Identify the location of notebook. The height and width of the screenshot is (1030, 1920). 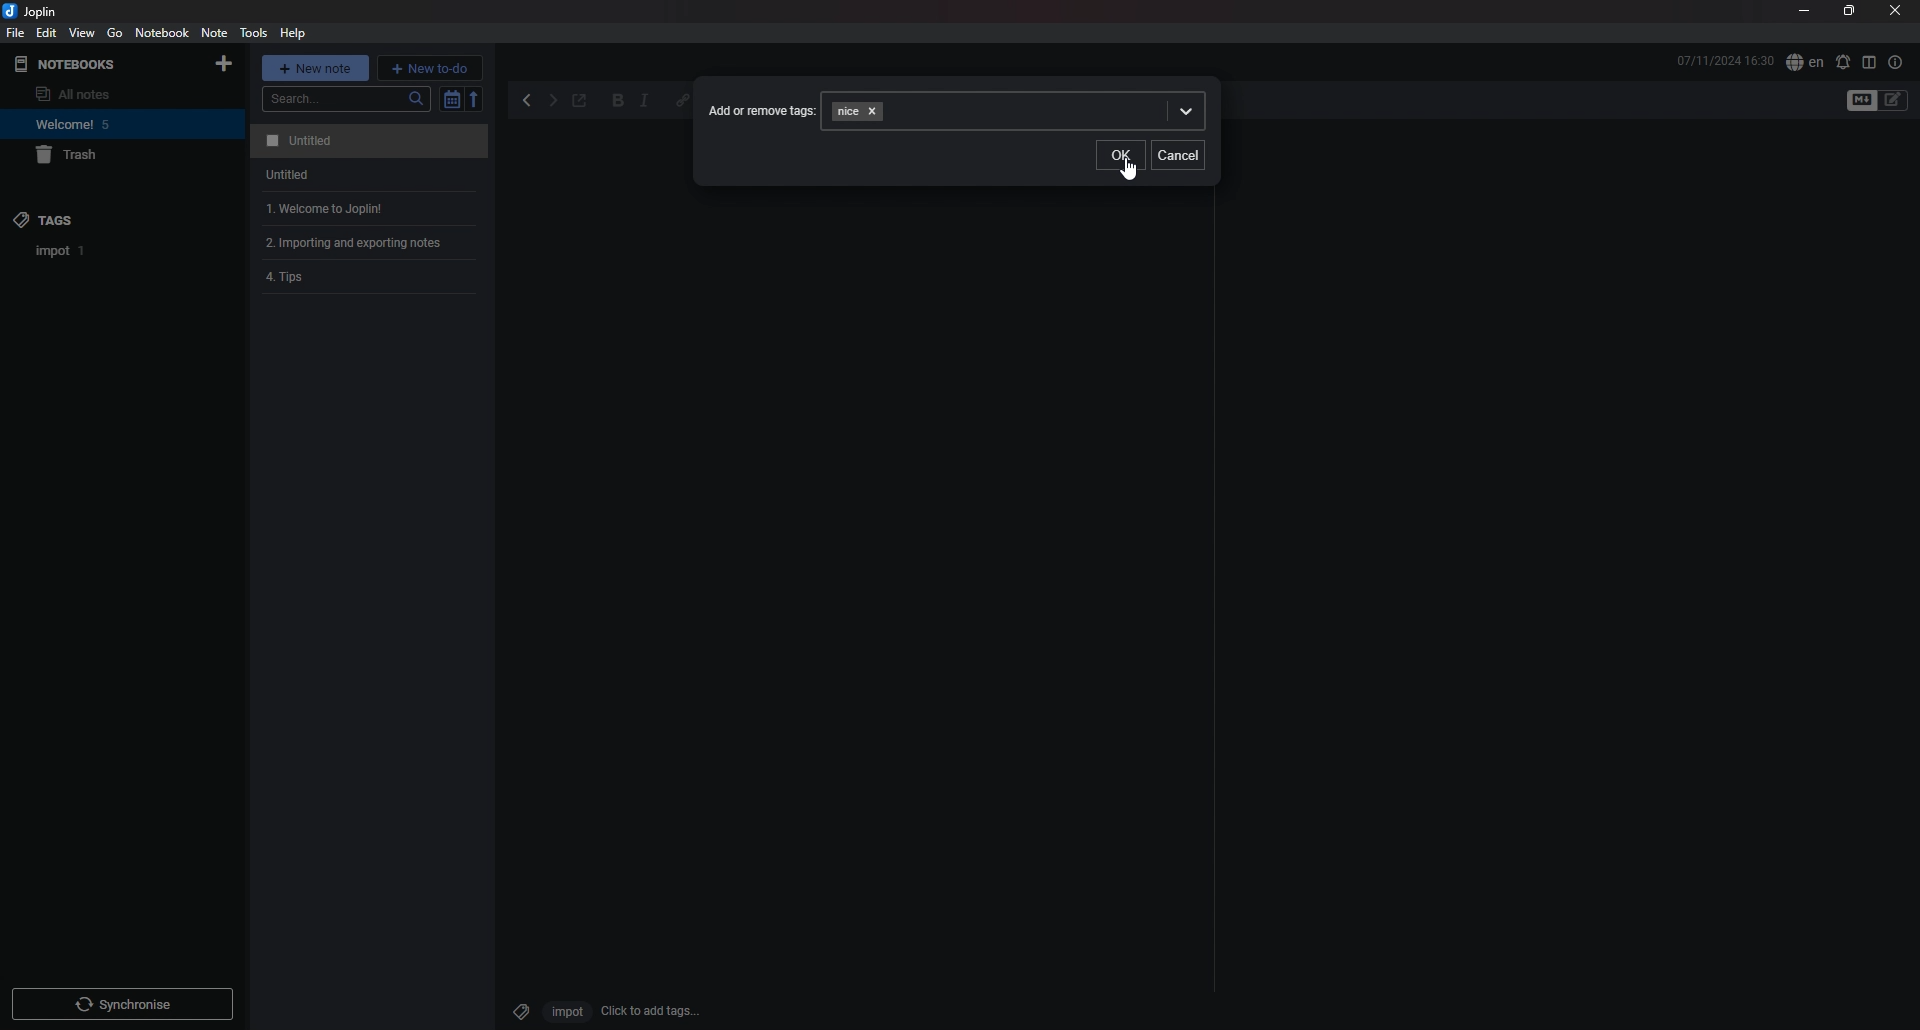
(101, 124).